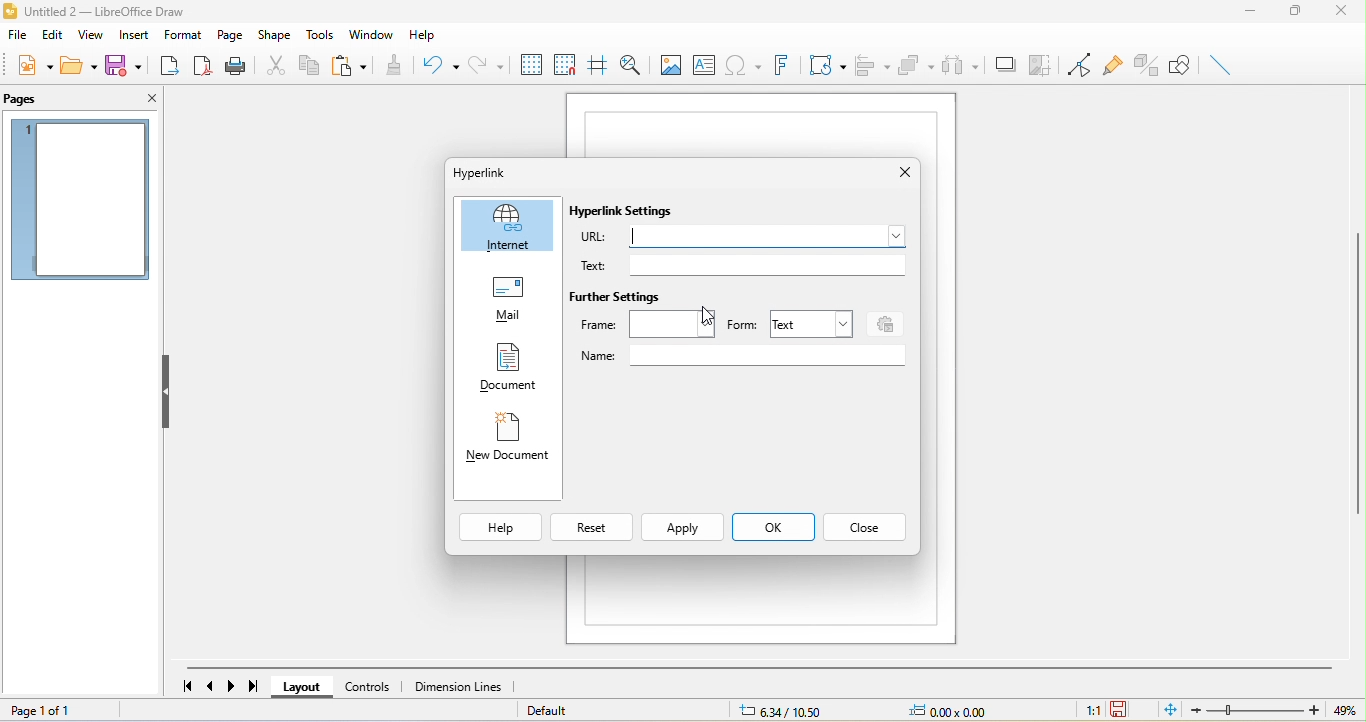 This screenshot has height=722, width=1366. Describe the element at coordinates (256, 688) in the screenshot. I see `last page` at that location.